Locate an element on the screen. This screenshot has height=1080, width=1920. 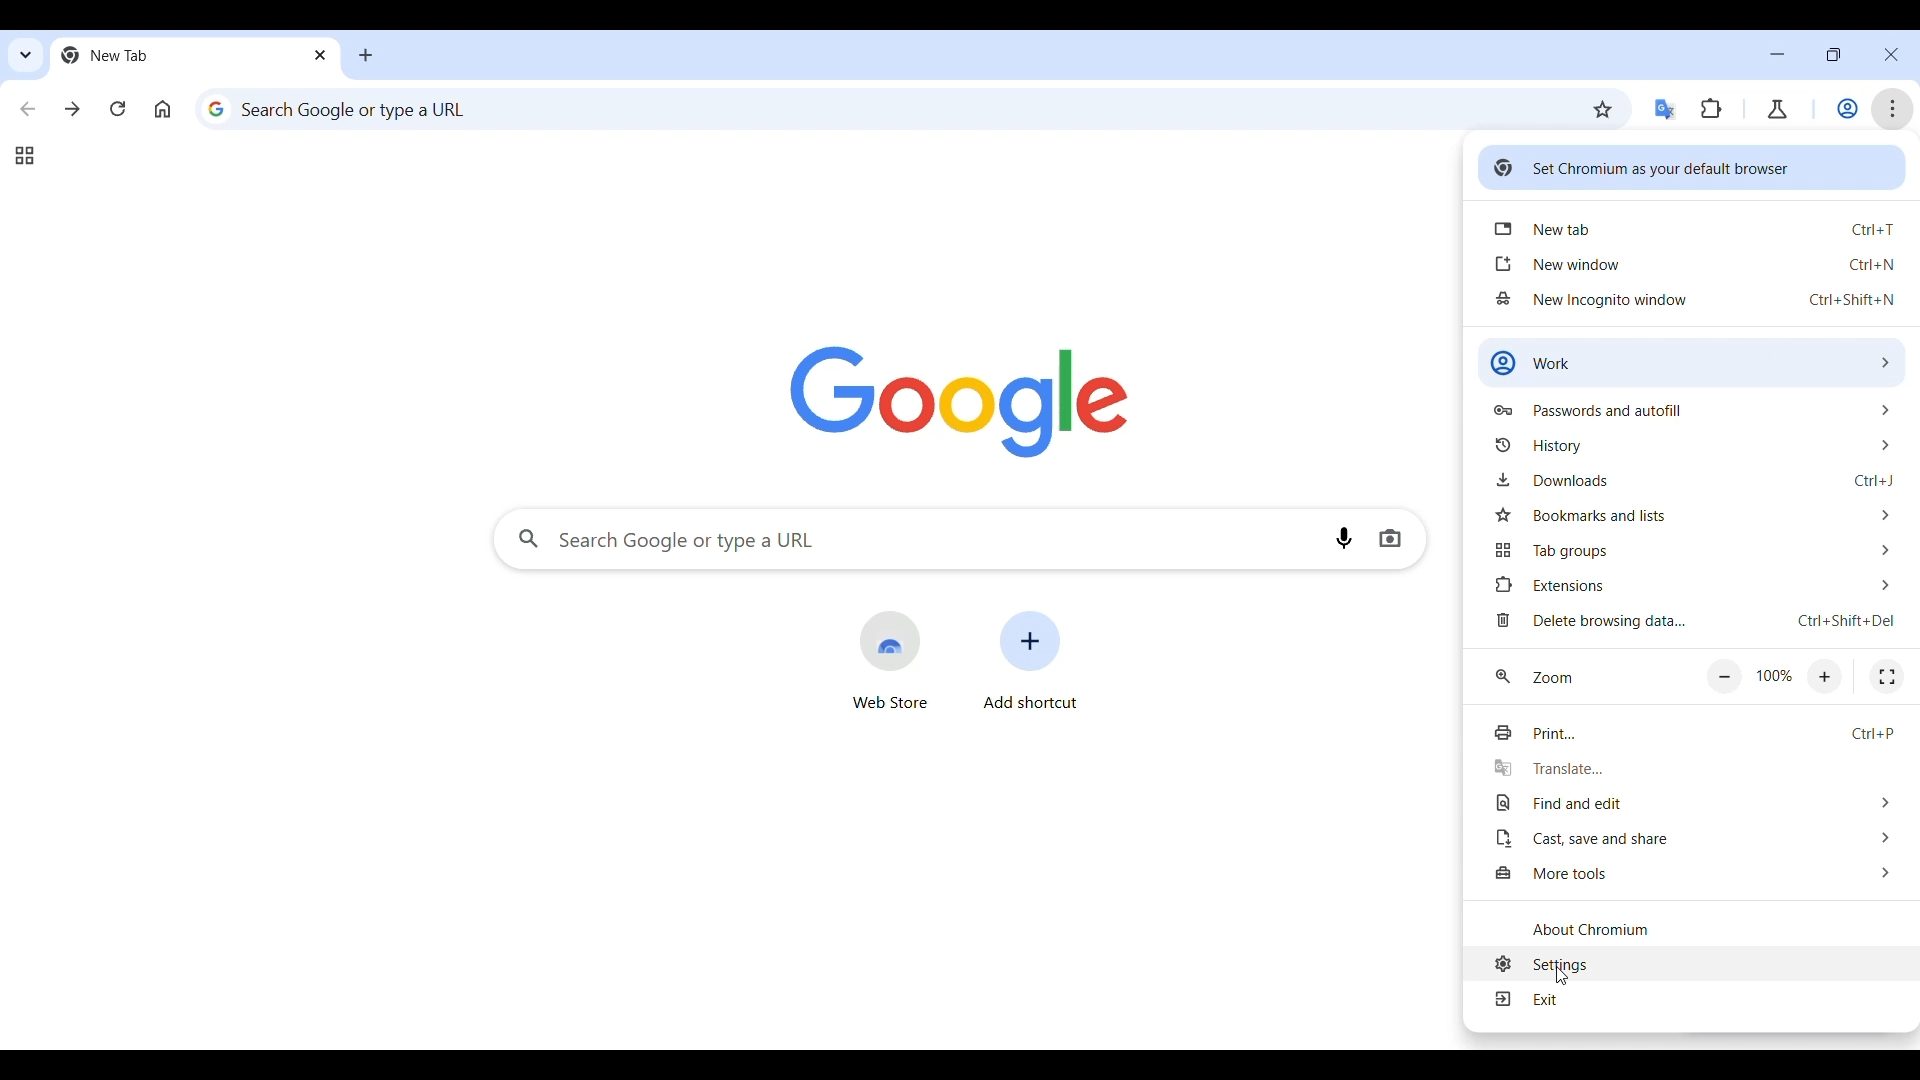
Google translator extension is located at coordinates (1666, 110).